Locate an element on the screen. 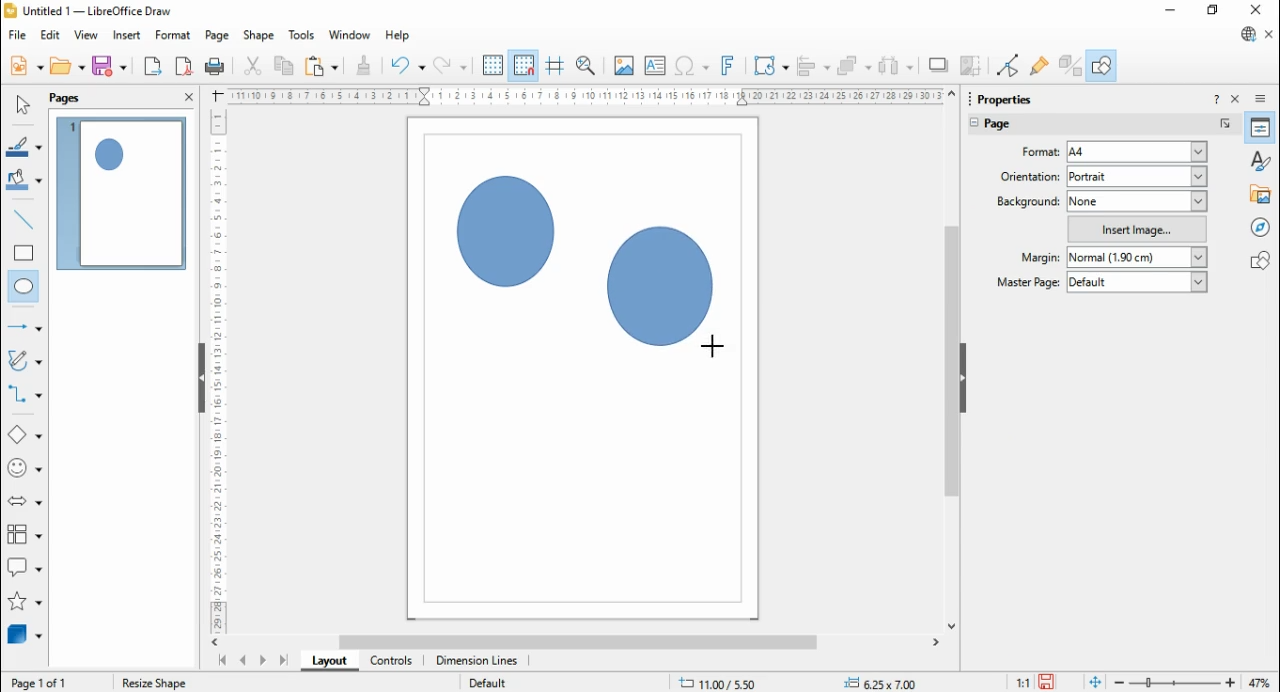  callout shapes is located at coordinates (26, 570).